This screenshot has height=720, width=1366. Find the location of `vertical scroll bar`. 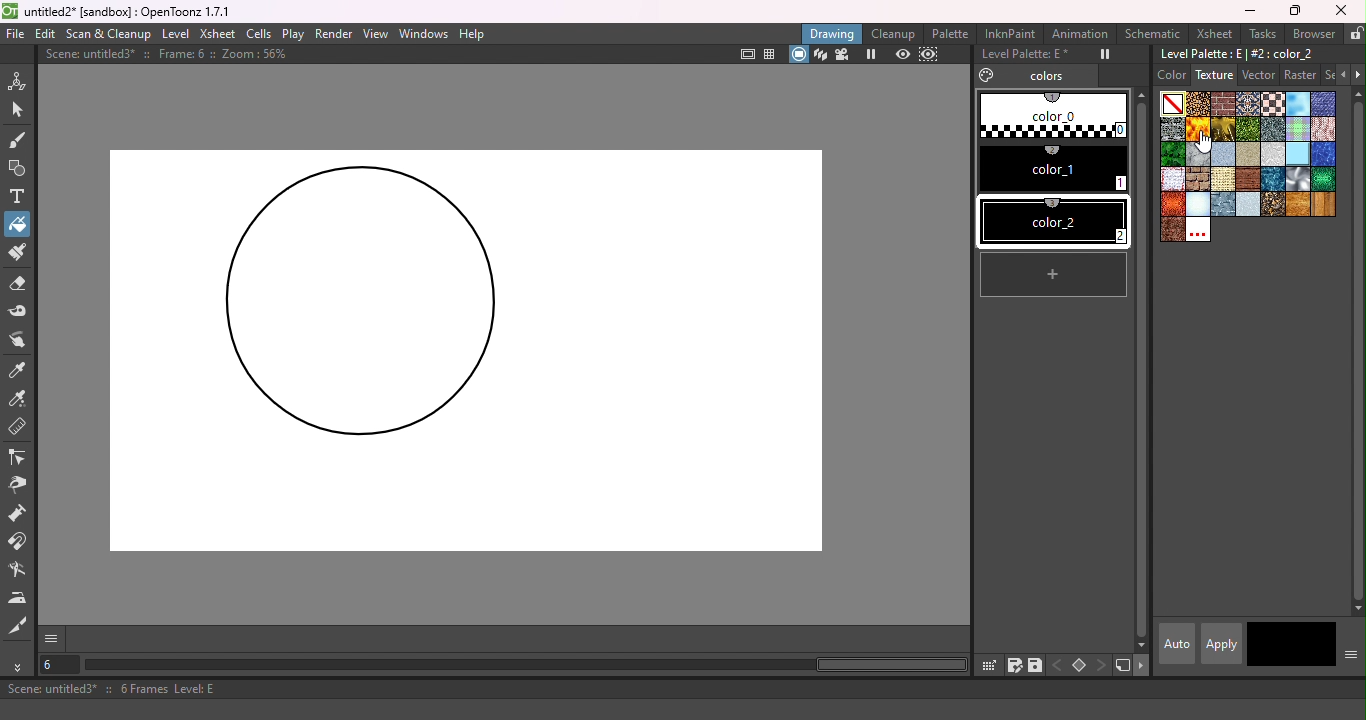

vertical scroll bar is located at coordinates (1139, 369).